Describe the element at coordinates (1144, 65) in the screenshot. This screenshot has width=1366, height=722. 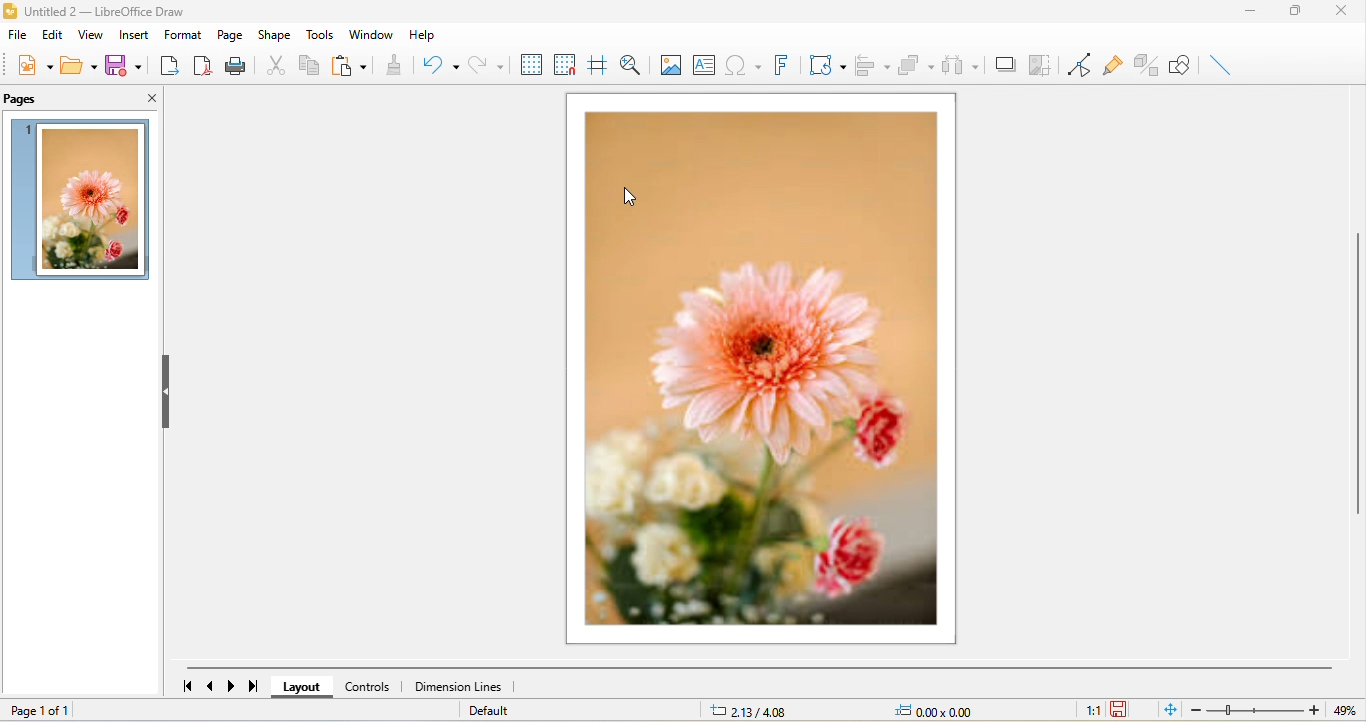
I see `toggle extrusion` at that location.